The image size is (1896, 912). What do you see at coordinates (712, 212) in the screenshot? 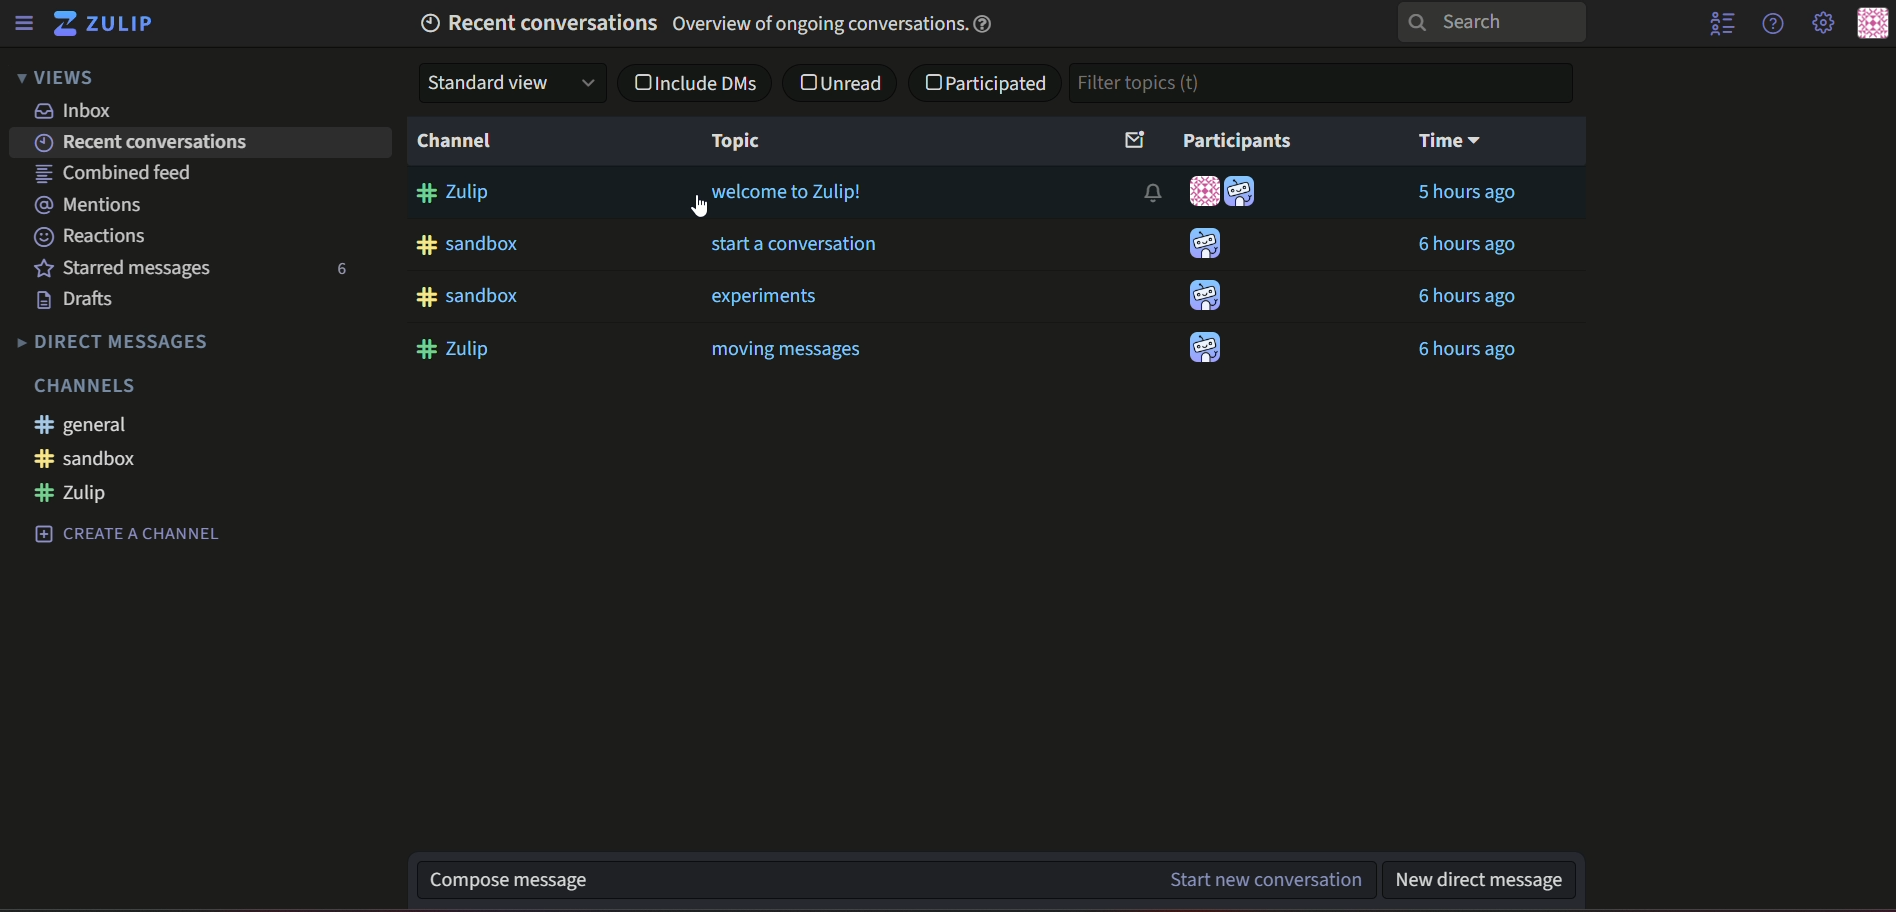
I see `cursor` at bounding box center [712, 212].